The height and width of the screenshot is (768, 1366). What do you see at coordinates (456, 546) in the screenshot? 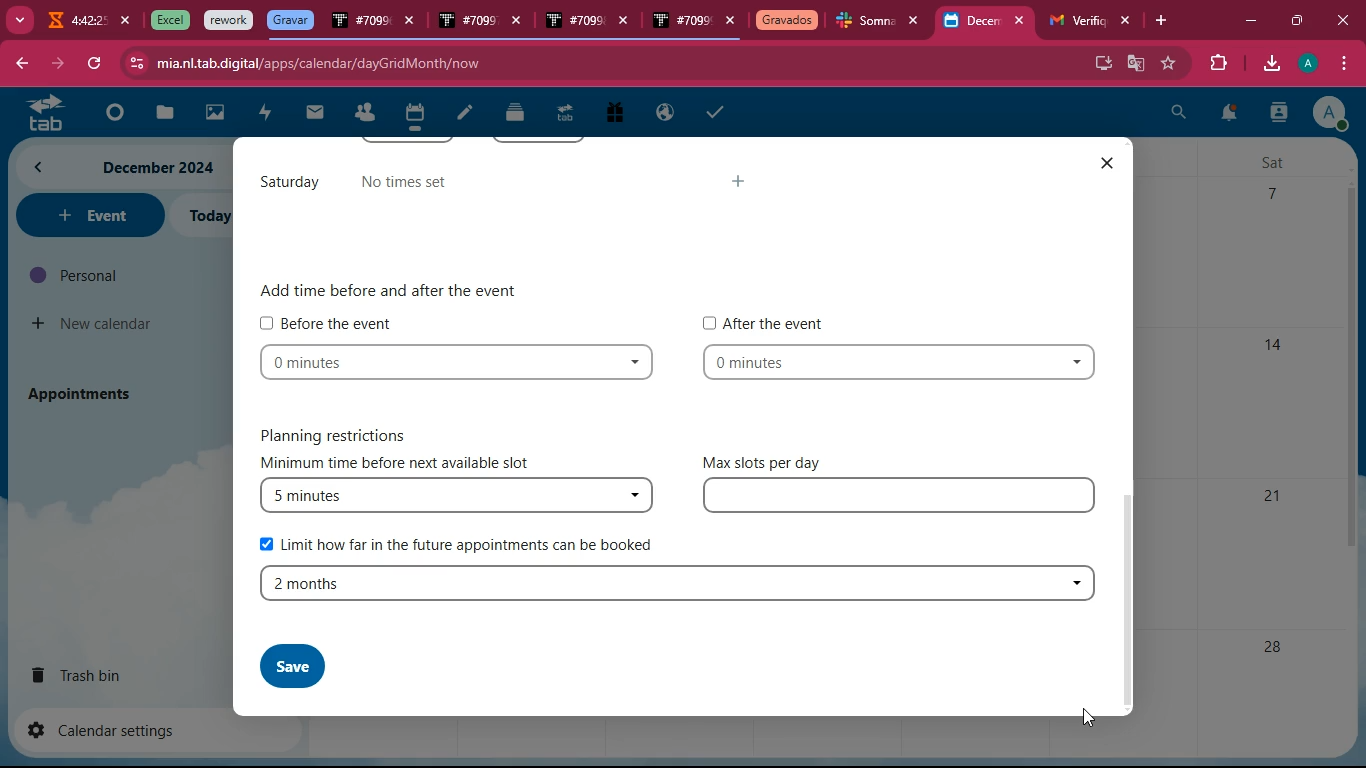
I see `Limit how far in the future appointments can be booked` at bounding box center [456, 546].